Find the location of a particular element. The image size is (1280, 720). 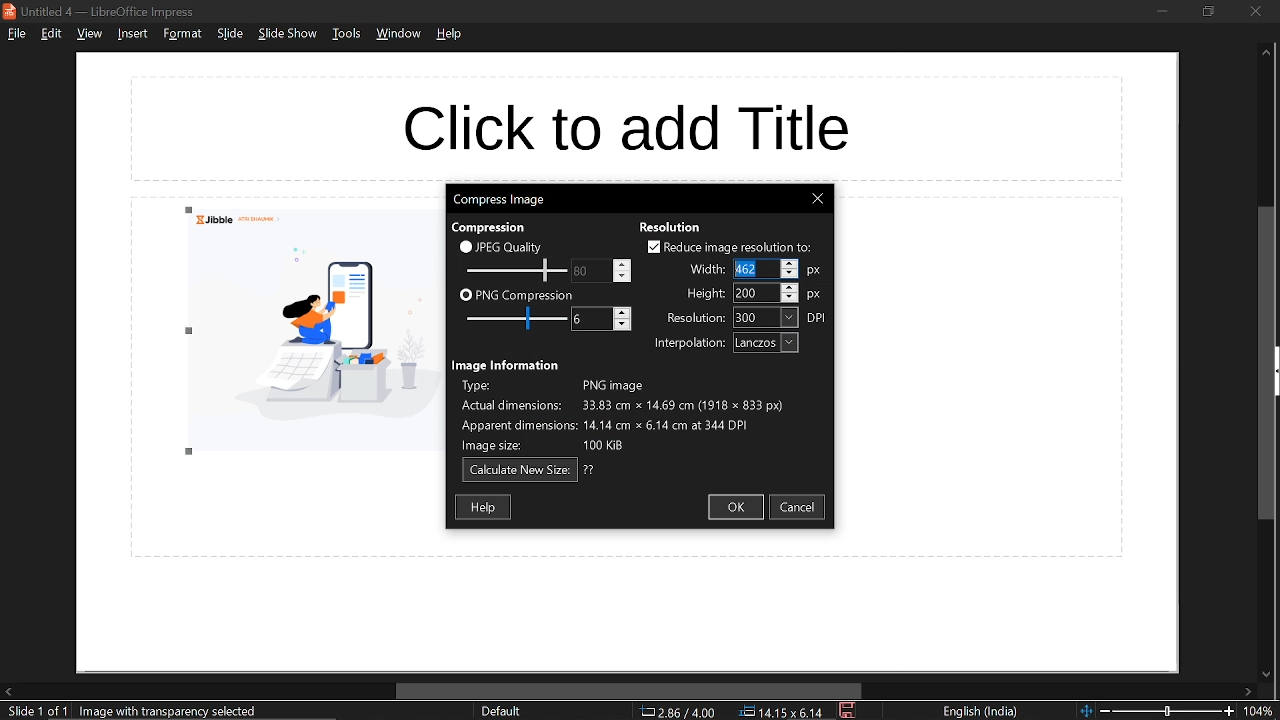

increase png compression is located at coordinates (623, 312).